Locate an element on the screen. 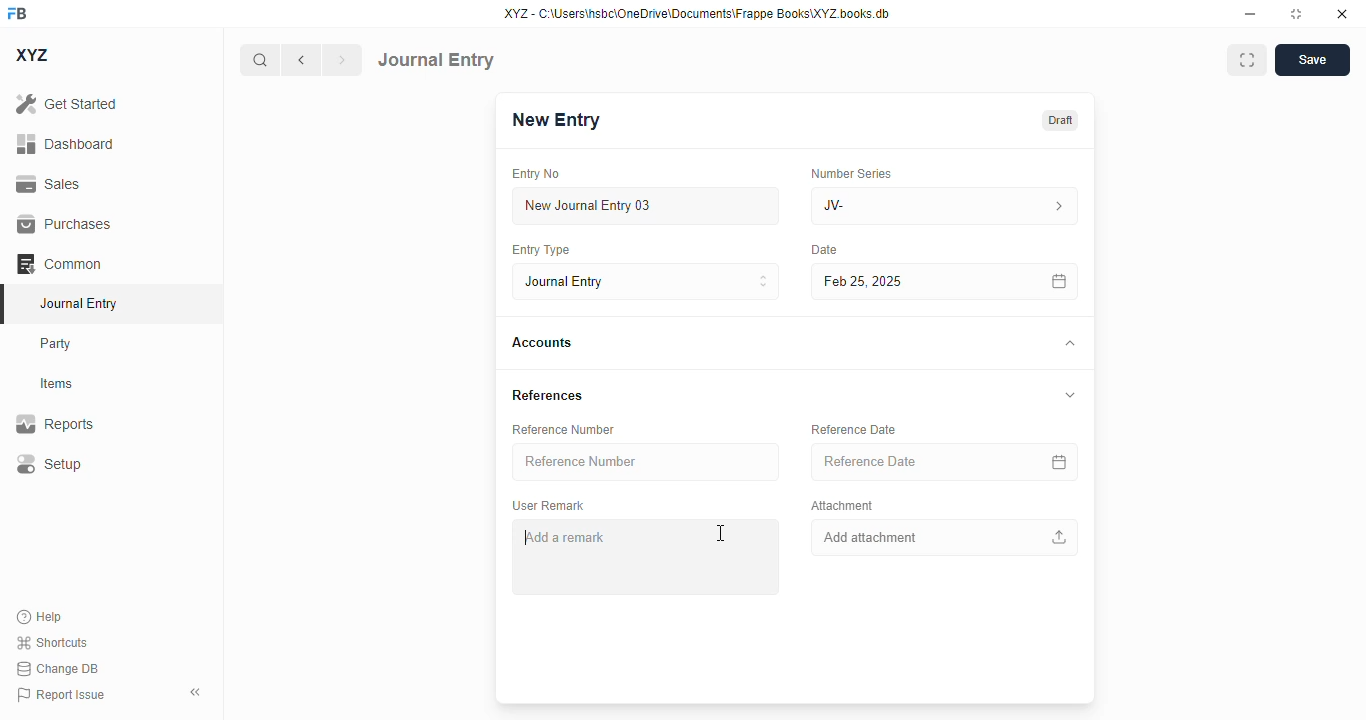 This screenshot has height=720, width=1366. toggle maximize is located at coordinates (1295, 14).